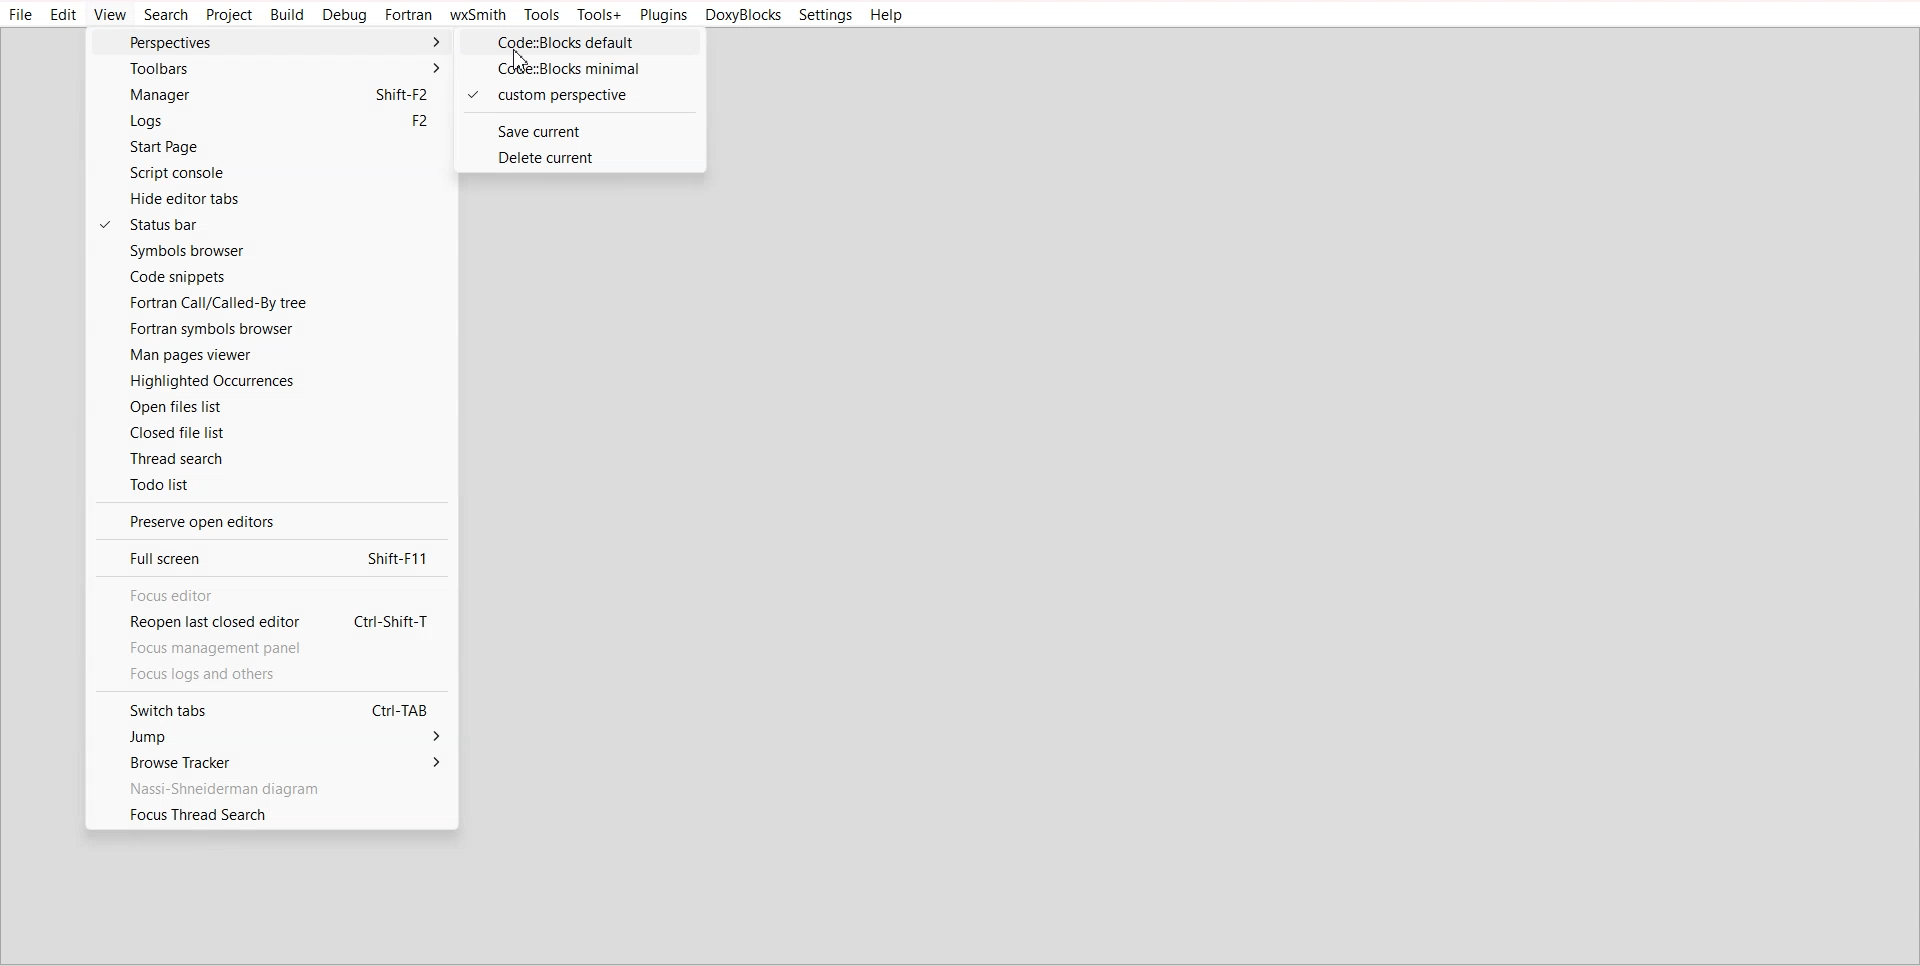 This screenshot has width=1920, height=966. Describe the element at coordinates (267, 173) in the screenshot. I see `Script console` at that location.